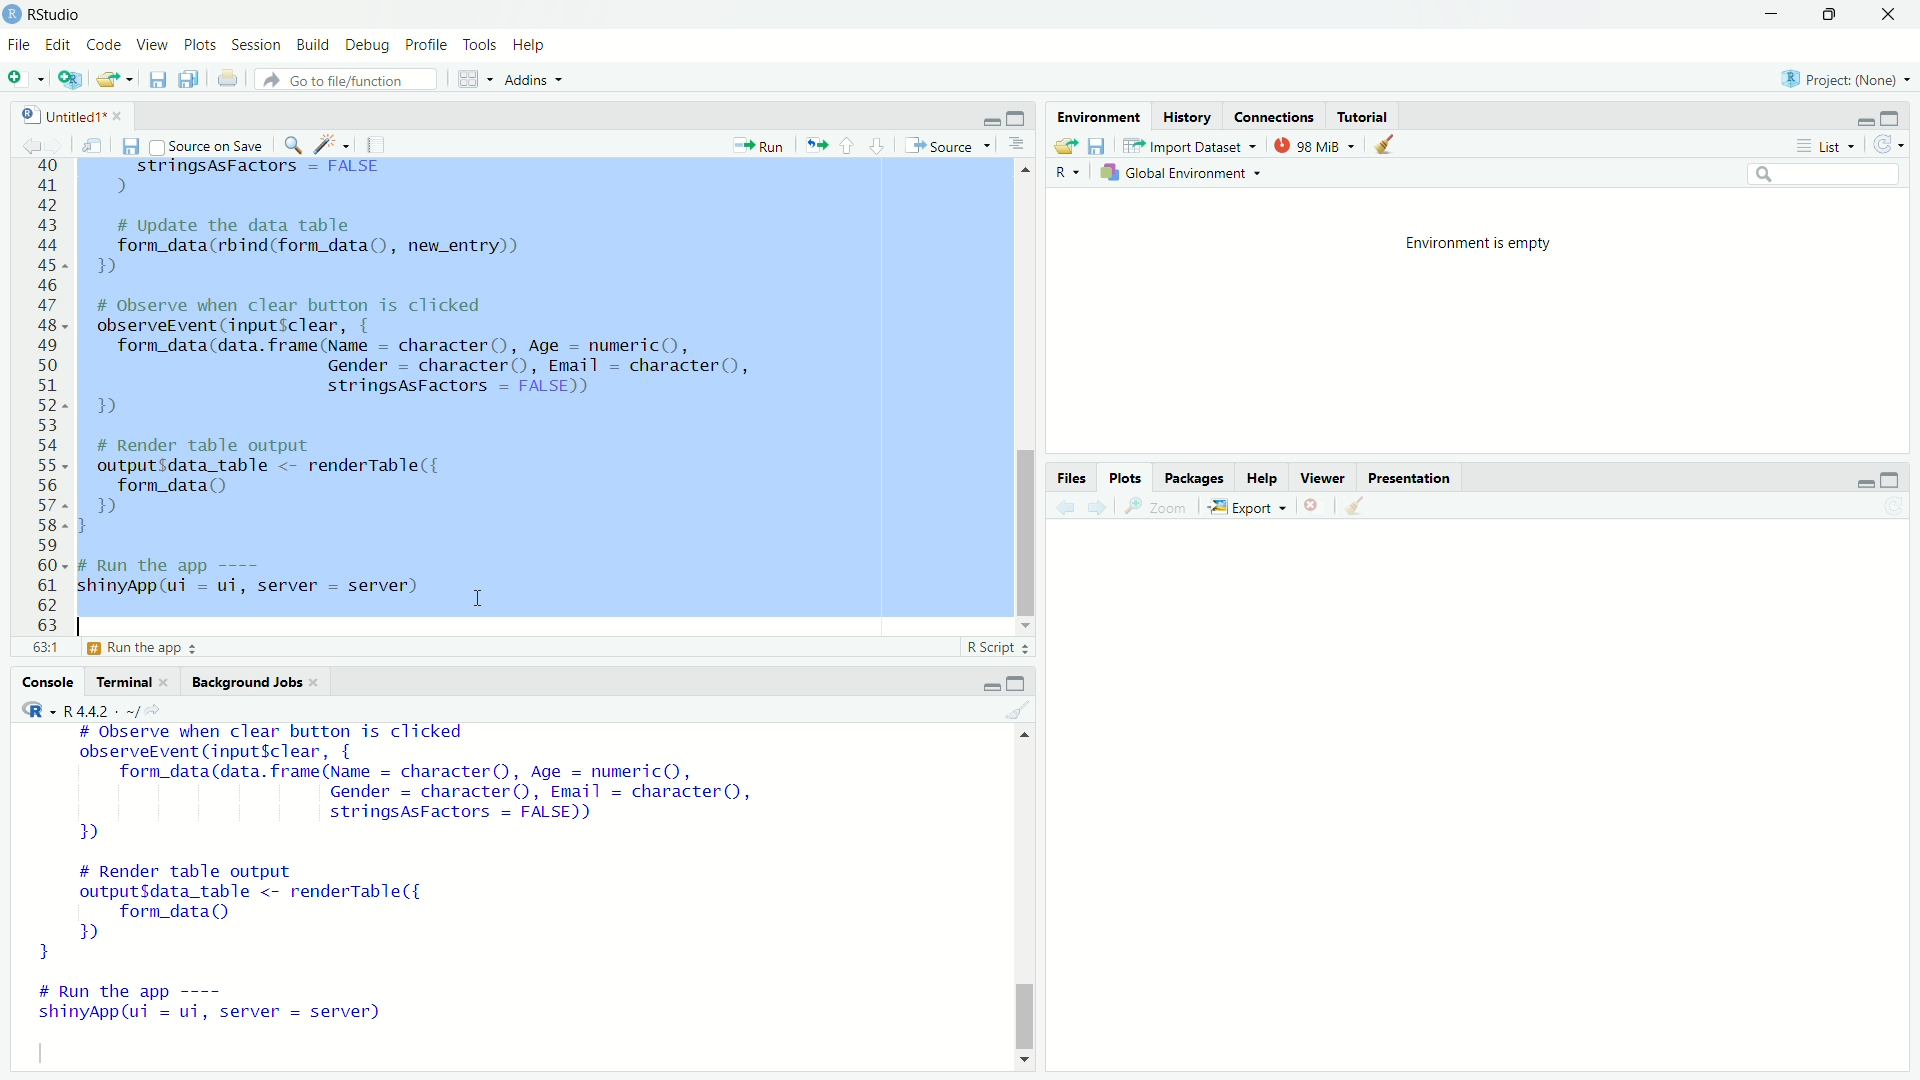  What do you see at coordinates (24, 79) in the screenshot?
I see `new file` at bounding box center [24, 79].